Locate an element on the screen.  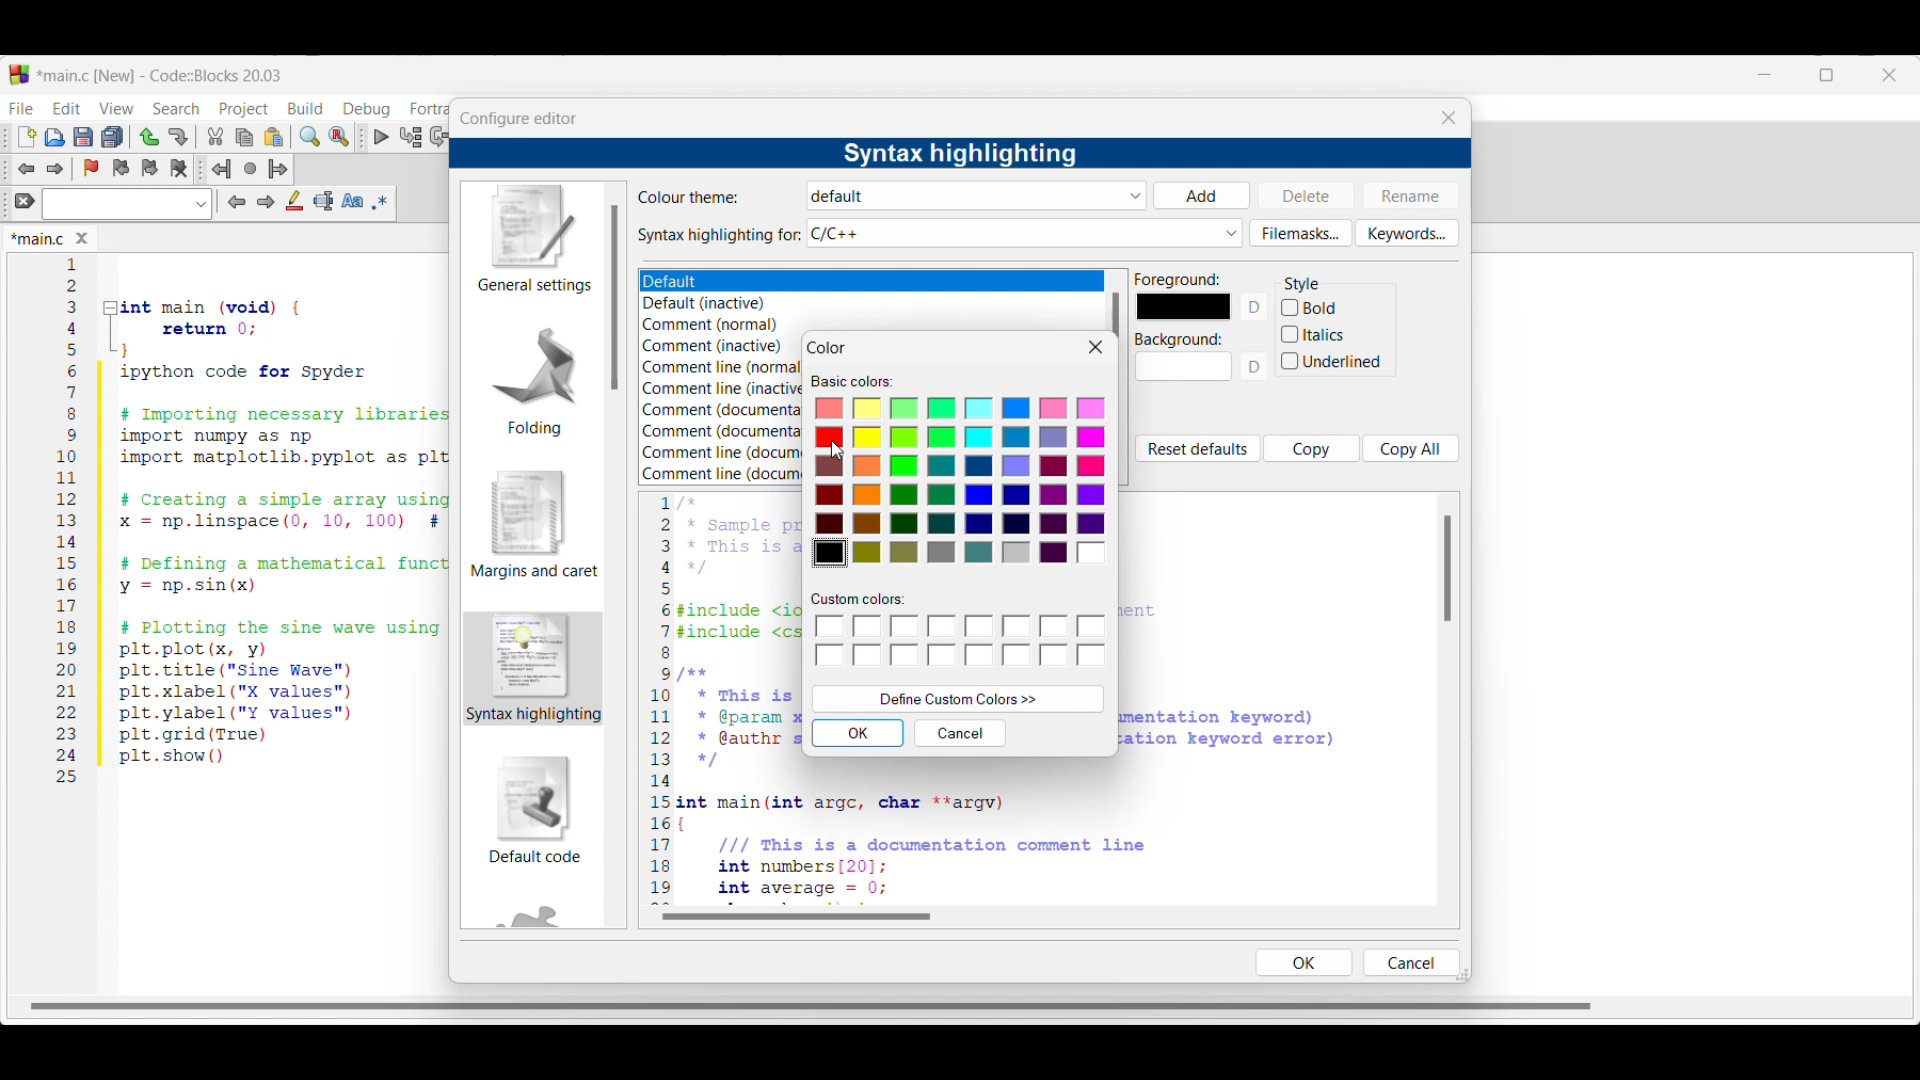
Next line is located at coordinates (441, 137).